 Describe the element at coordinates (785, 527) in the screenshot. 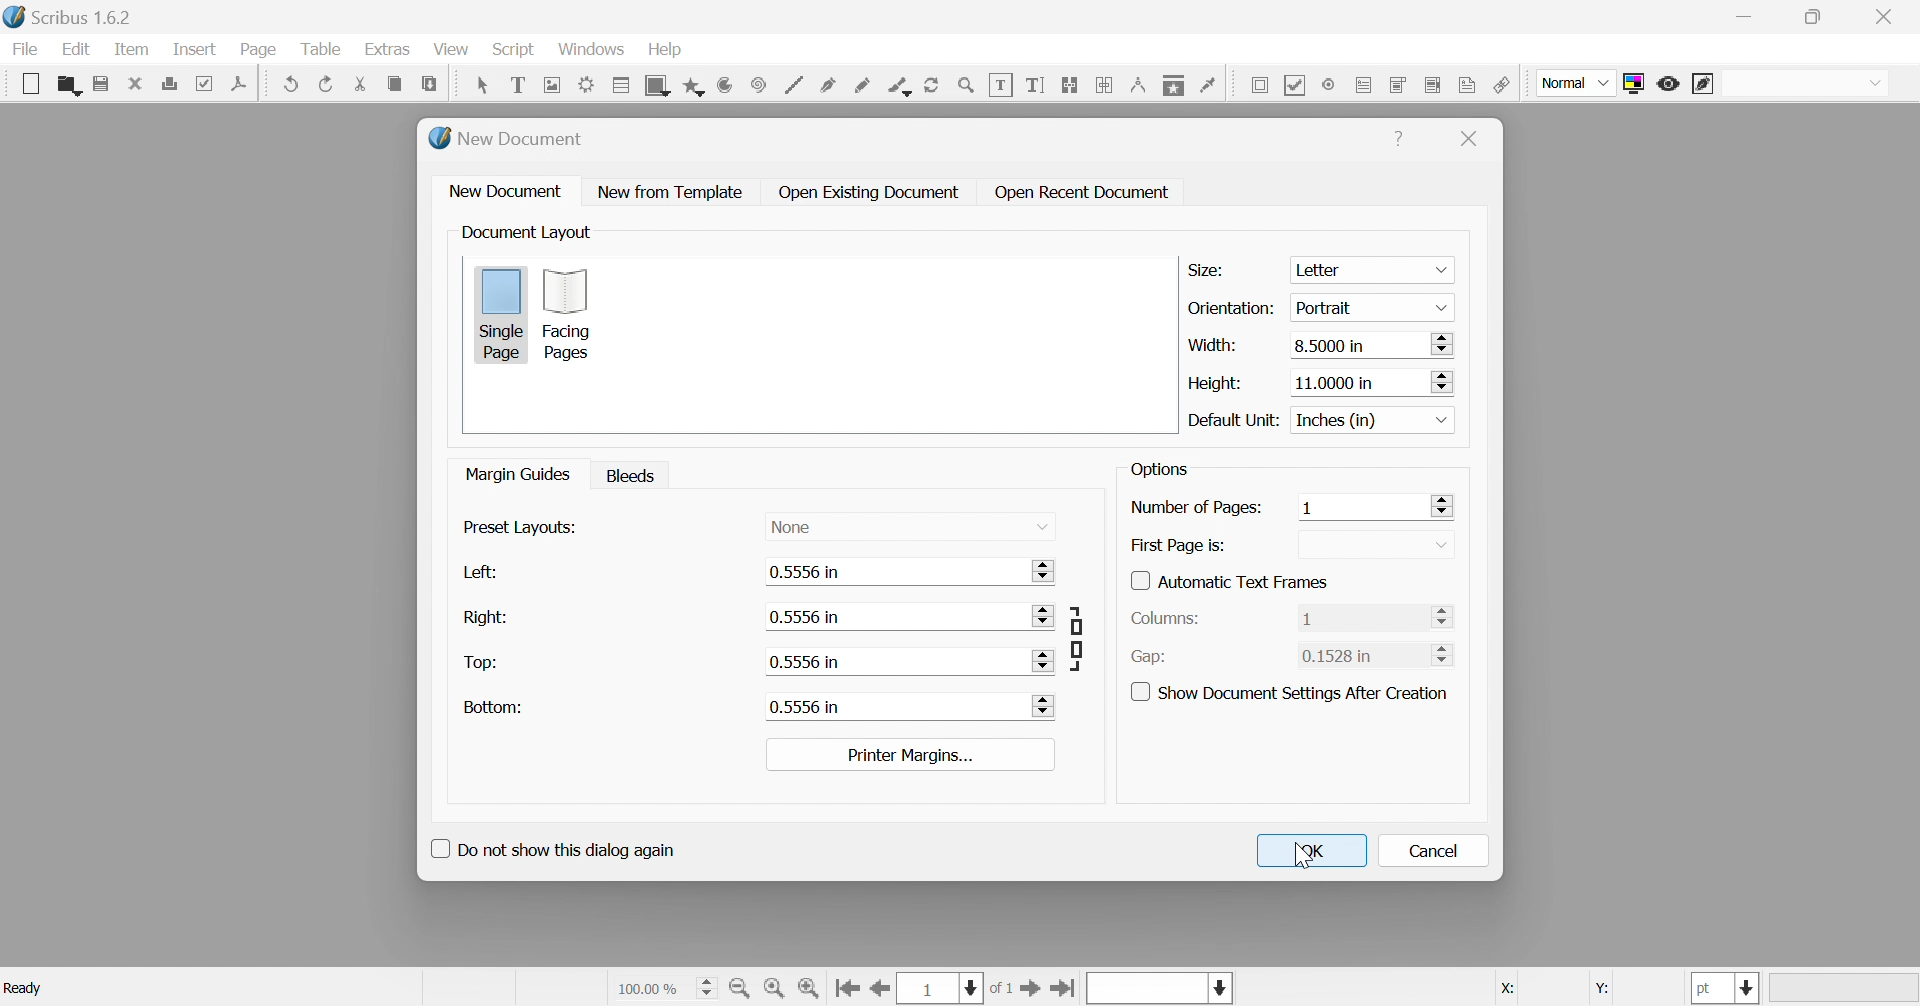

I see `none` at that location.